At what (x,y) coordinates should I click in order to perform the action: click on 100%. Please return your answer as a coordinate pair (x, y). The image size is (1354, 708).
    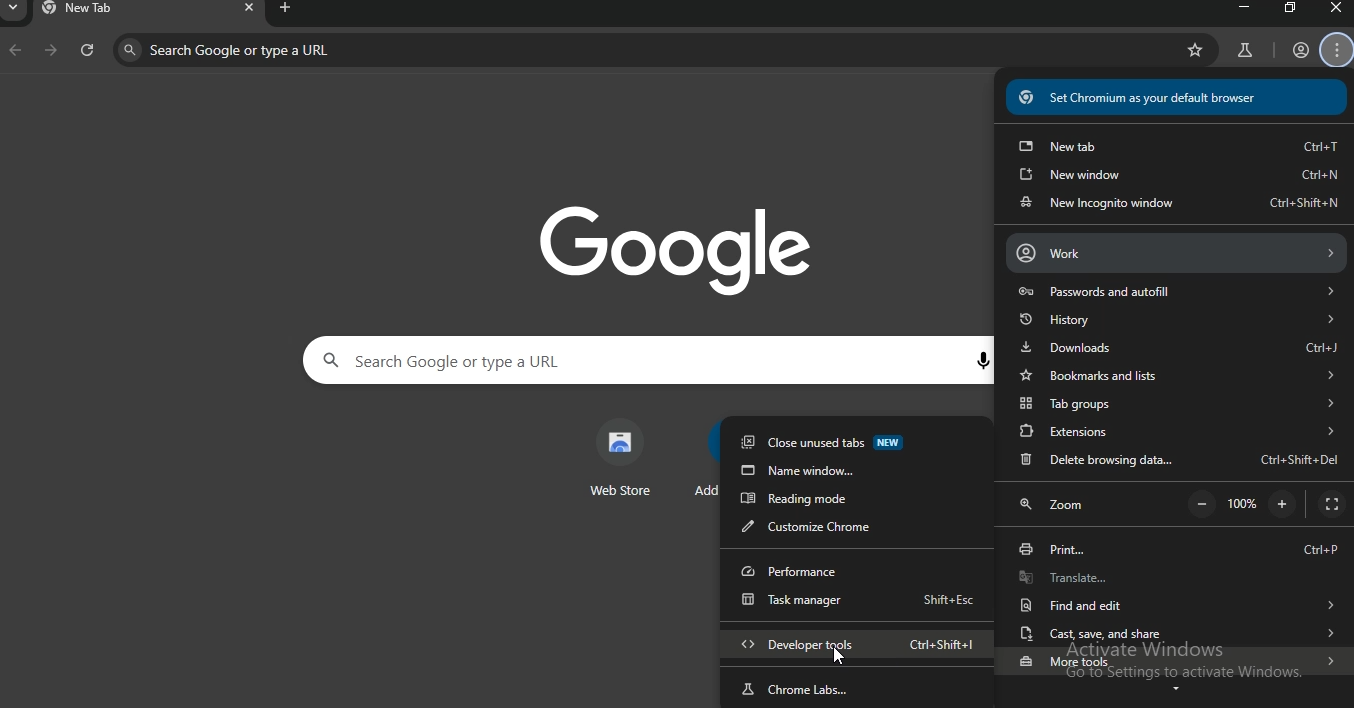
    Looking at the image, I should click on (1242, 504).